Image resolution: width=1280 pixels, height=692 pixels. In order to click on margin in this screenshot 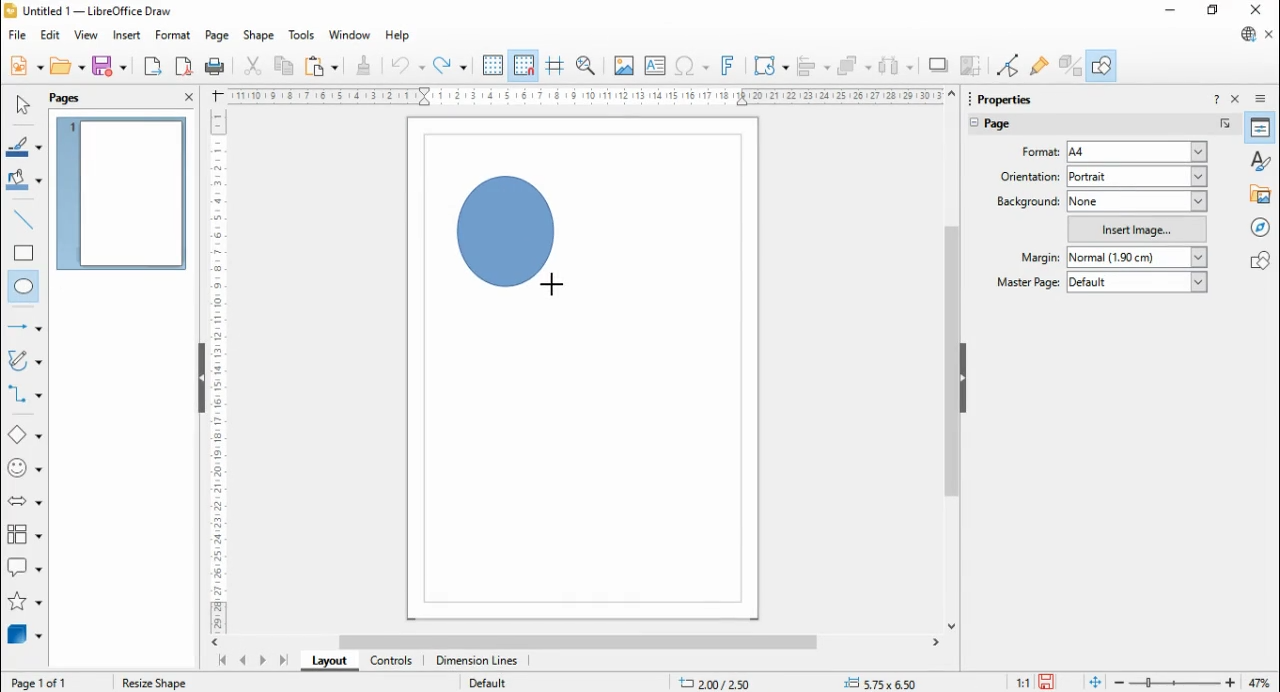, I will do `click(1039, 257)`.